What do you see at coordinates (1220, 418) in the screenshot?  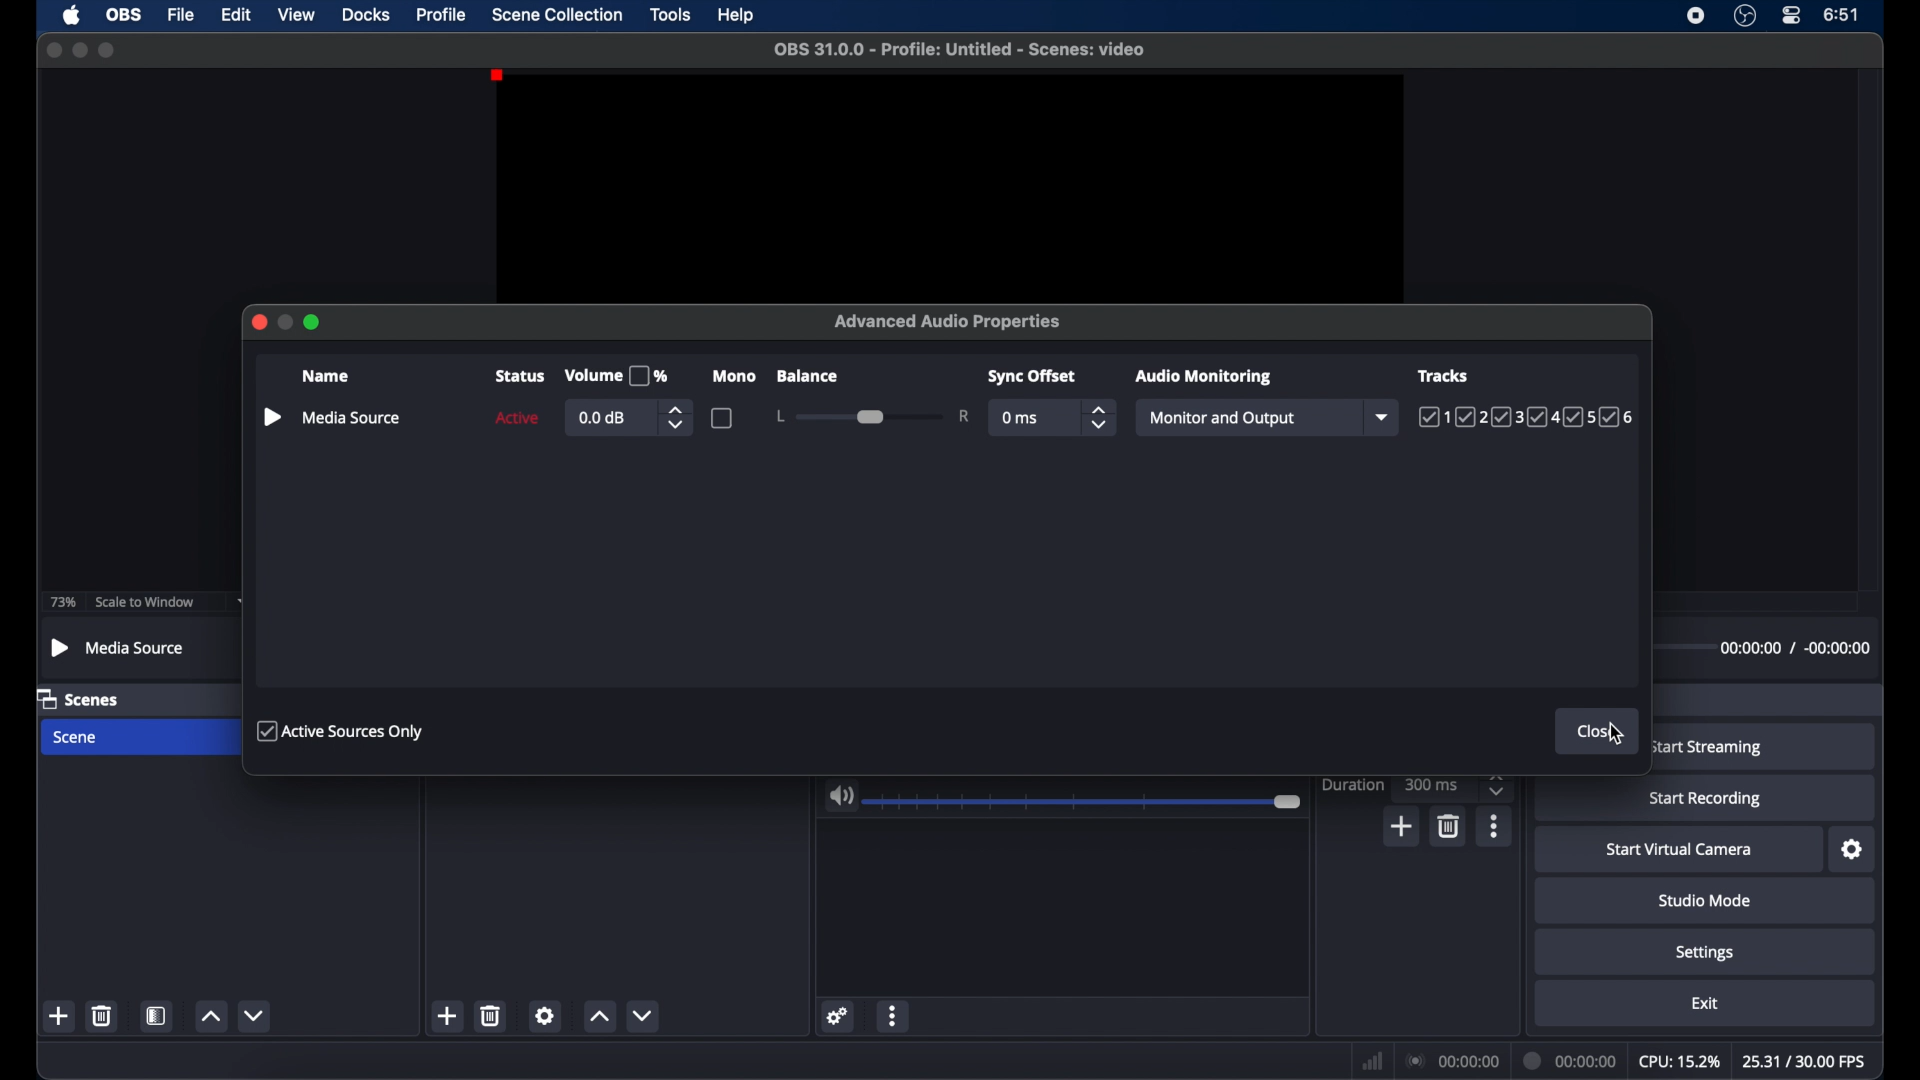 I see `monitor and output` at bounding box center [1220, 418].